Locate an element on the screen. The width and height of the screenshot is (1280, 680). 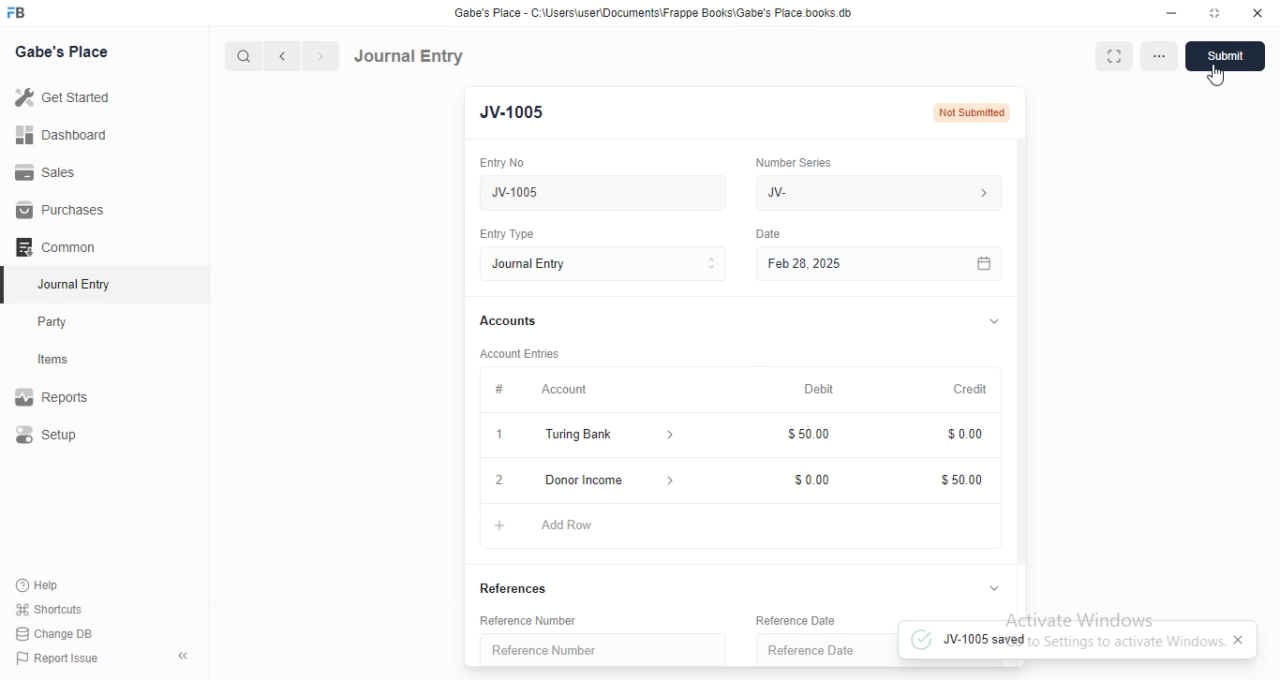
Feb 28, 2025 is located at coordinates (860, 263).